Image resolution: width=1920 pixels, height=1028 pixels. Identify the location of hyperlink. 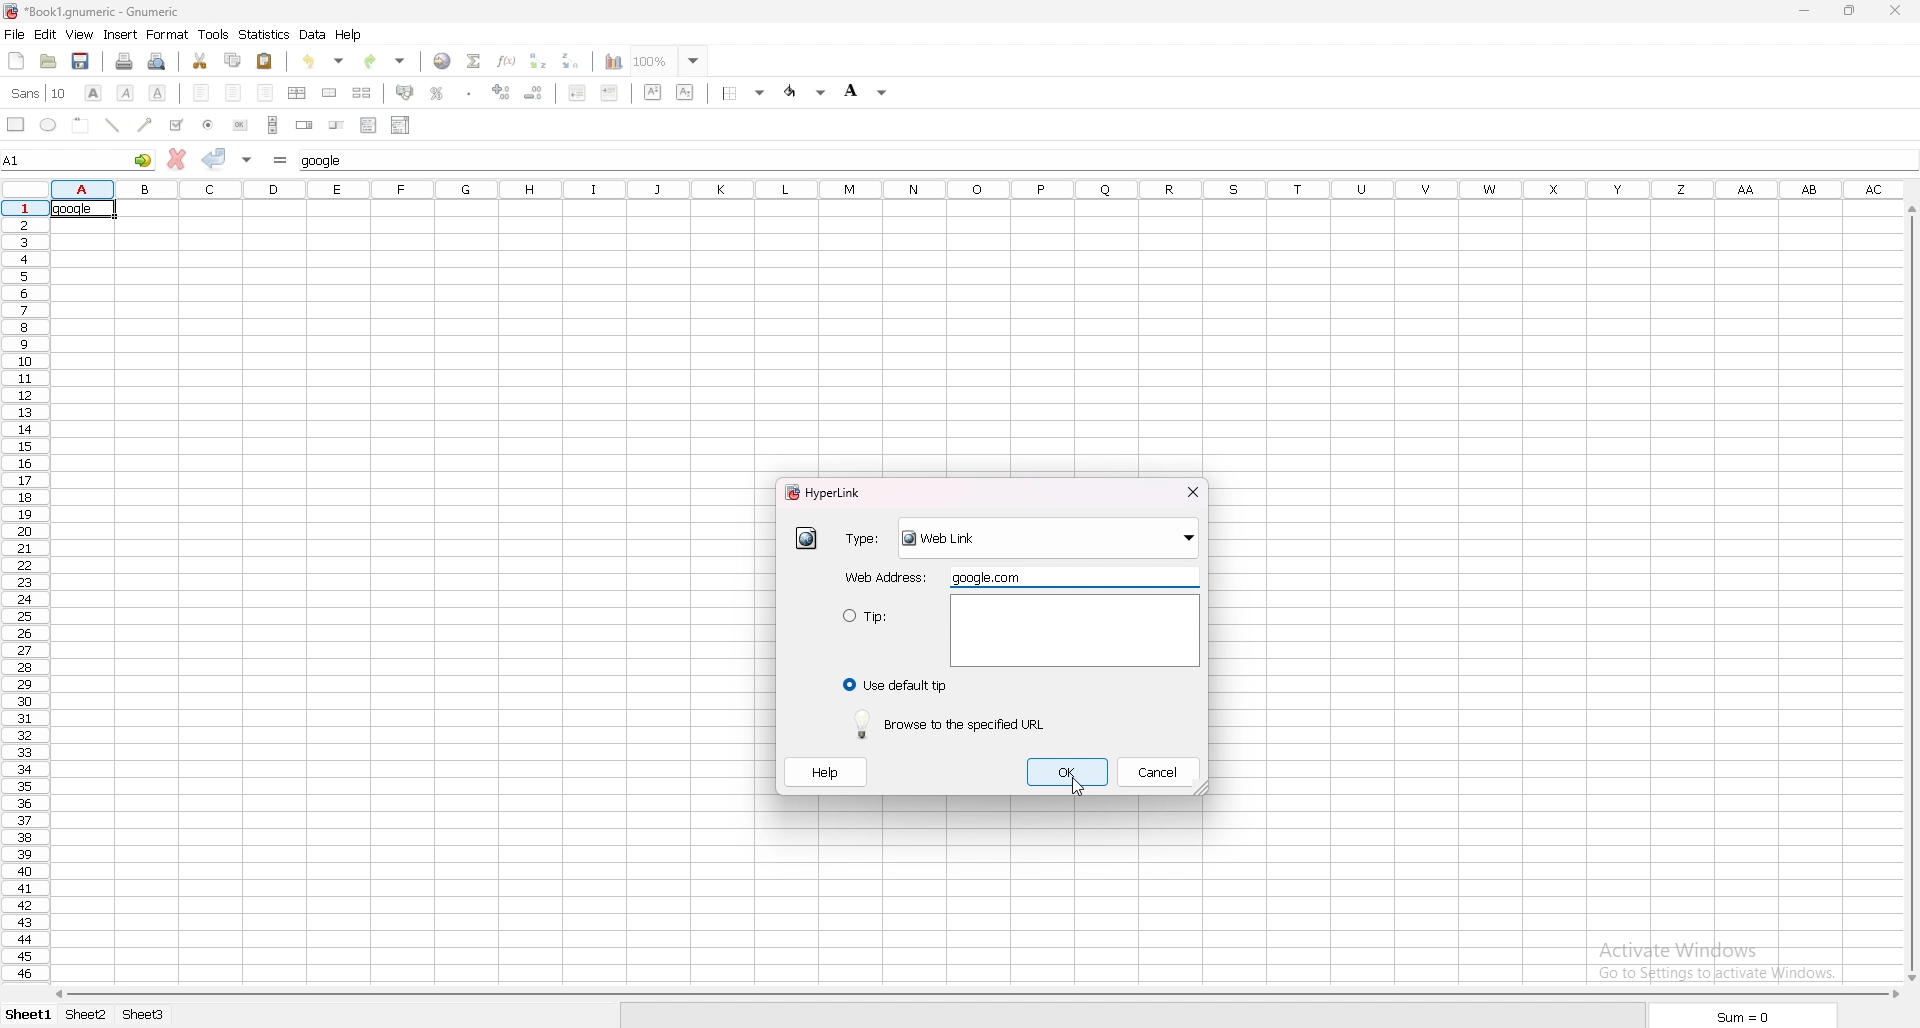
(808, 540).